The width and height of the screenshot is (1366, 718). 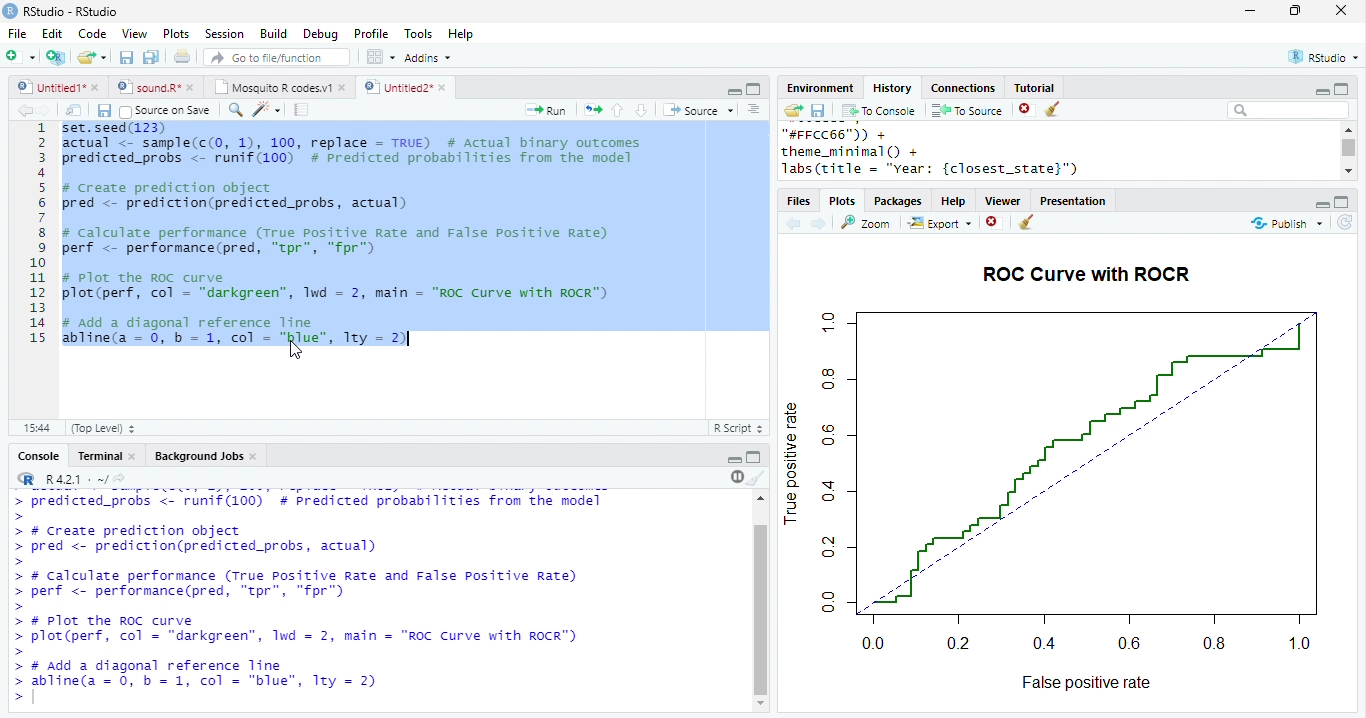 What do you see at coordinates (307, 502) in the screenshot?
I see `> predicted_probs <- runif(100) # predicted probabilities from the model` at bounding box center [307, 502].